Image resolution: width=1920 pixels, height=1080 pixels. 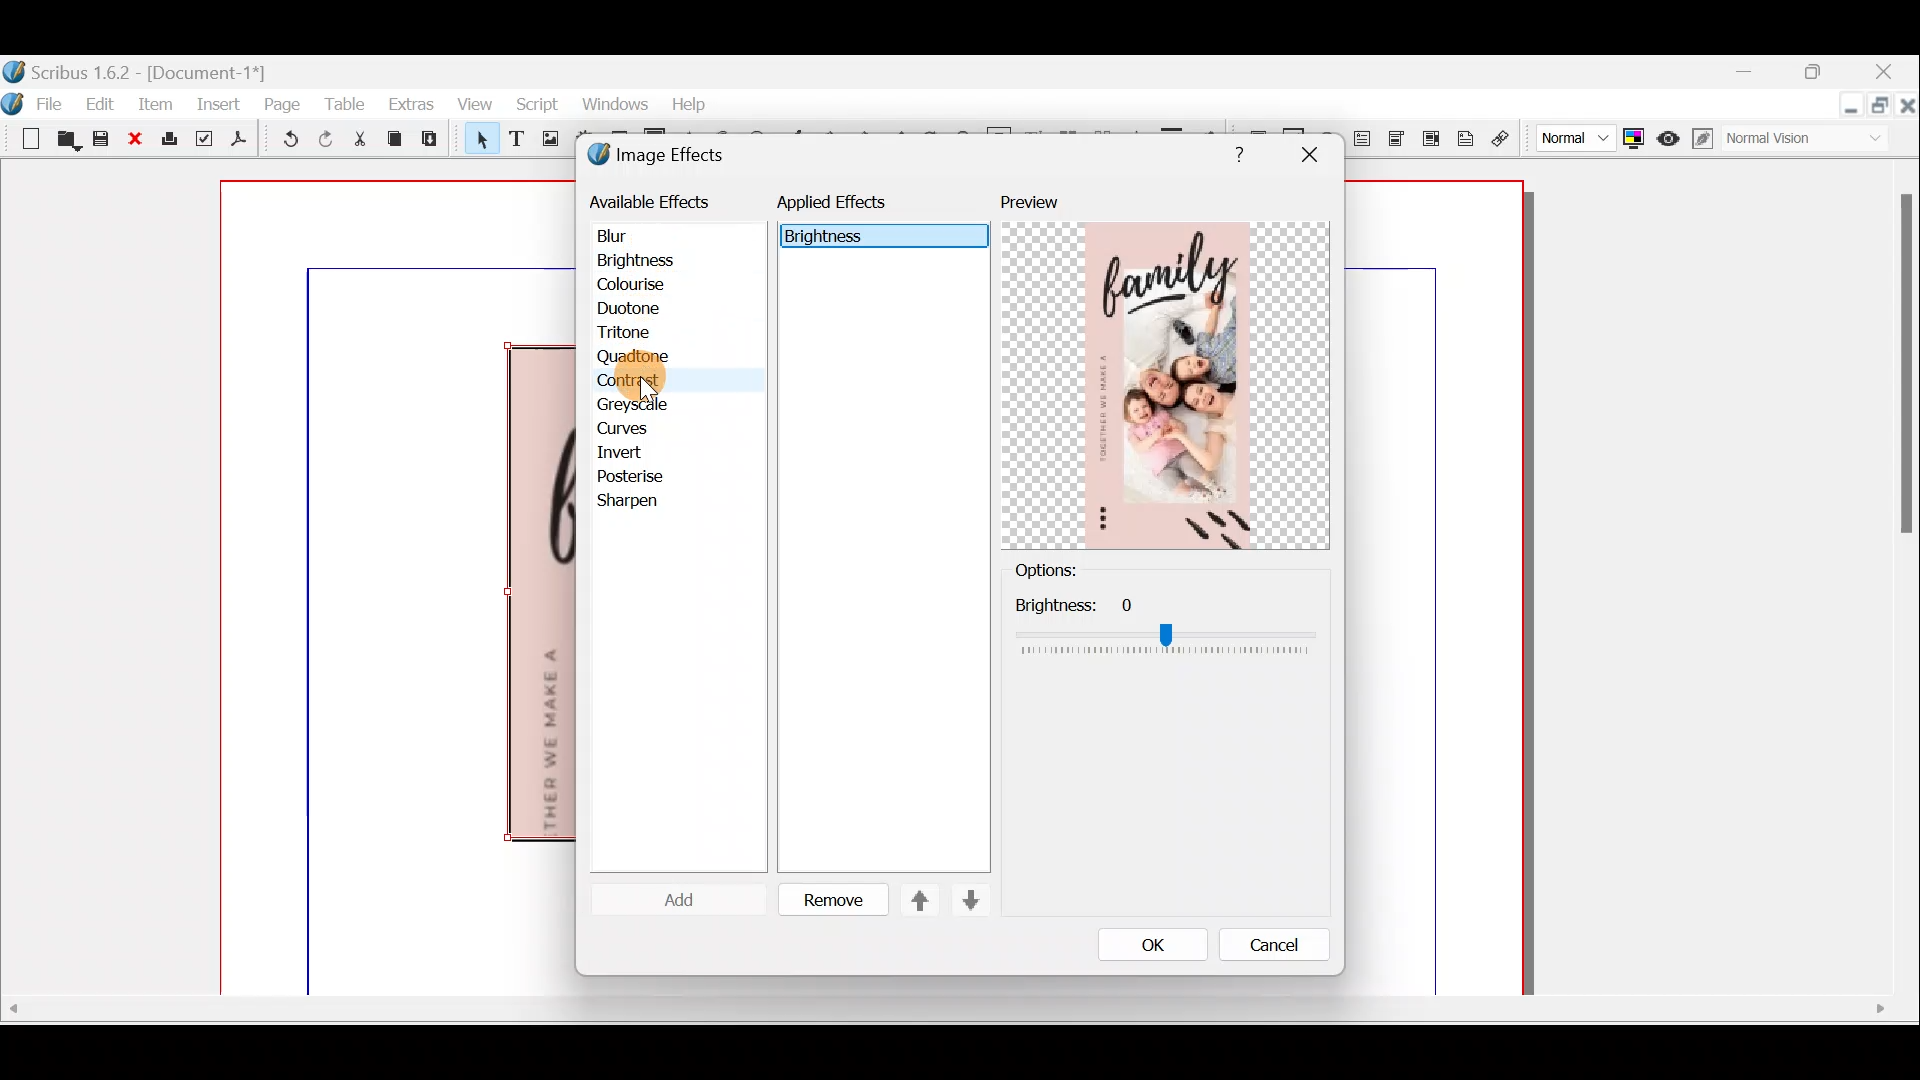 I want to click on Link annotation, so click(x=1503, y=139).